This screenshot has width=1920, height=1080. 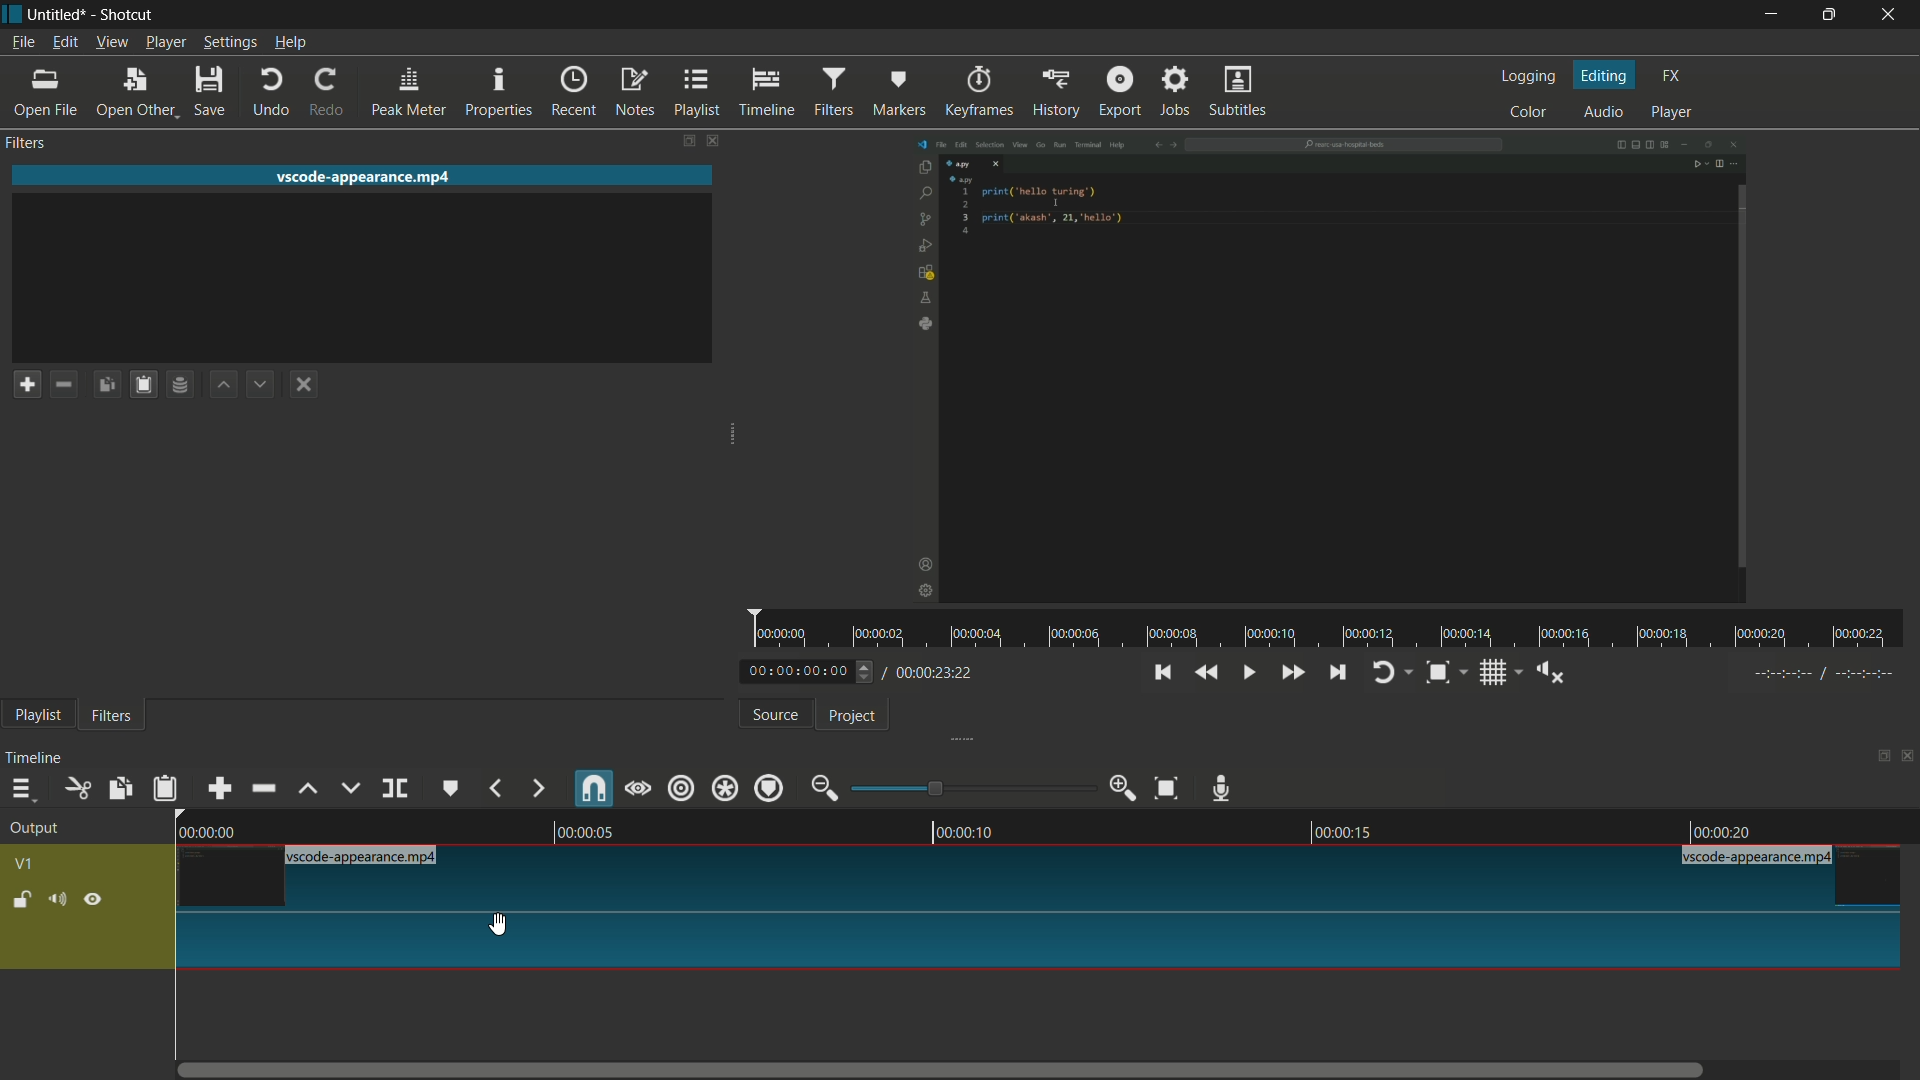 What do you see at coordinates (113, 715) in the screenshot?
I see `filters` at bounding box center [113, 715].